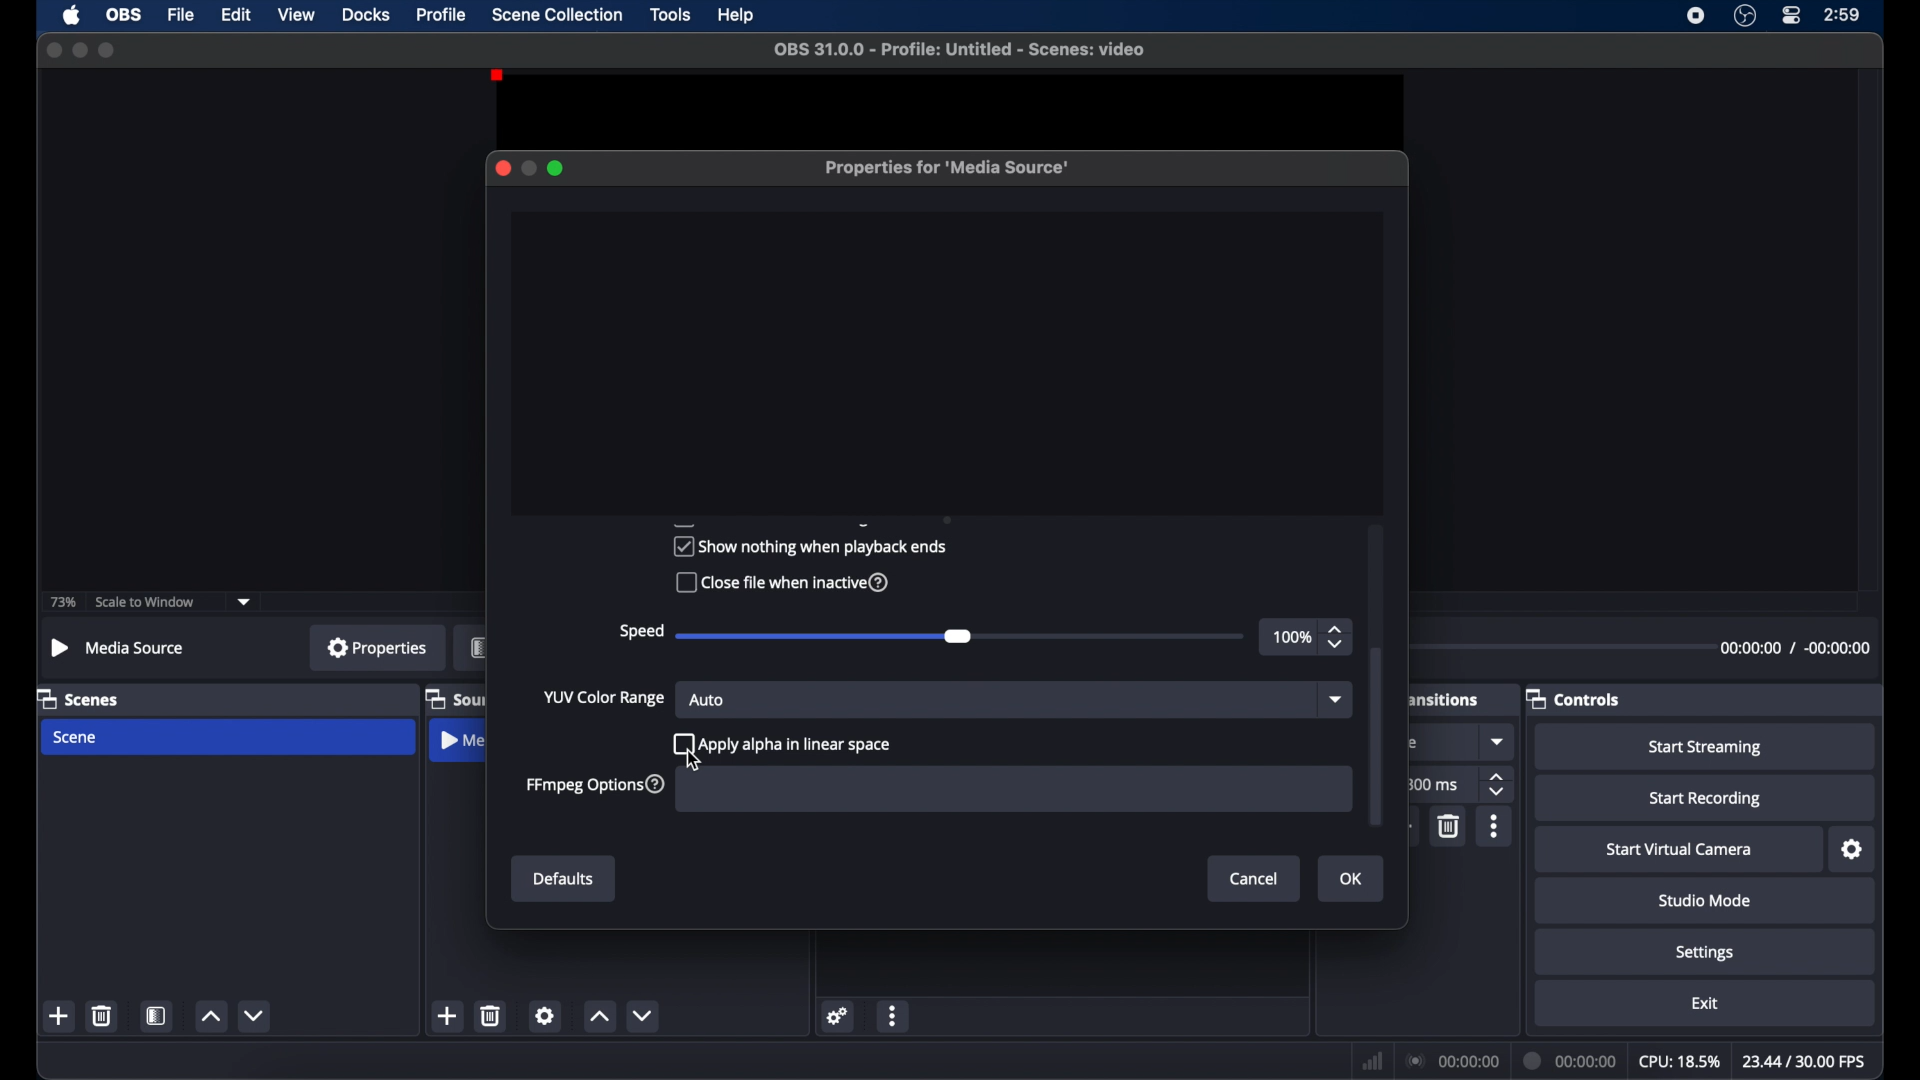 The image size is (1920, 1080). I want to click on obscure label, so click(1445, 697).